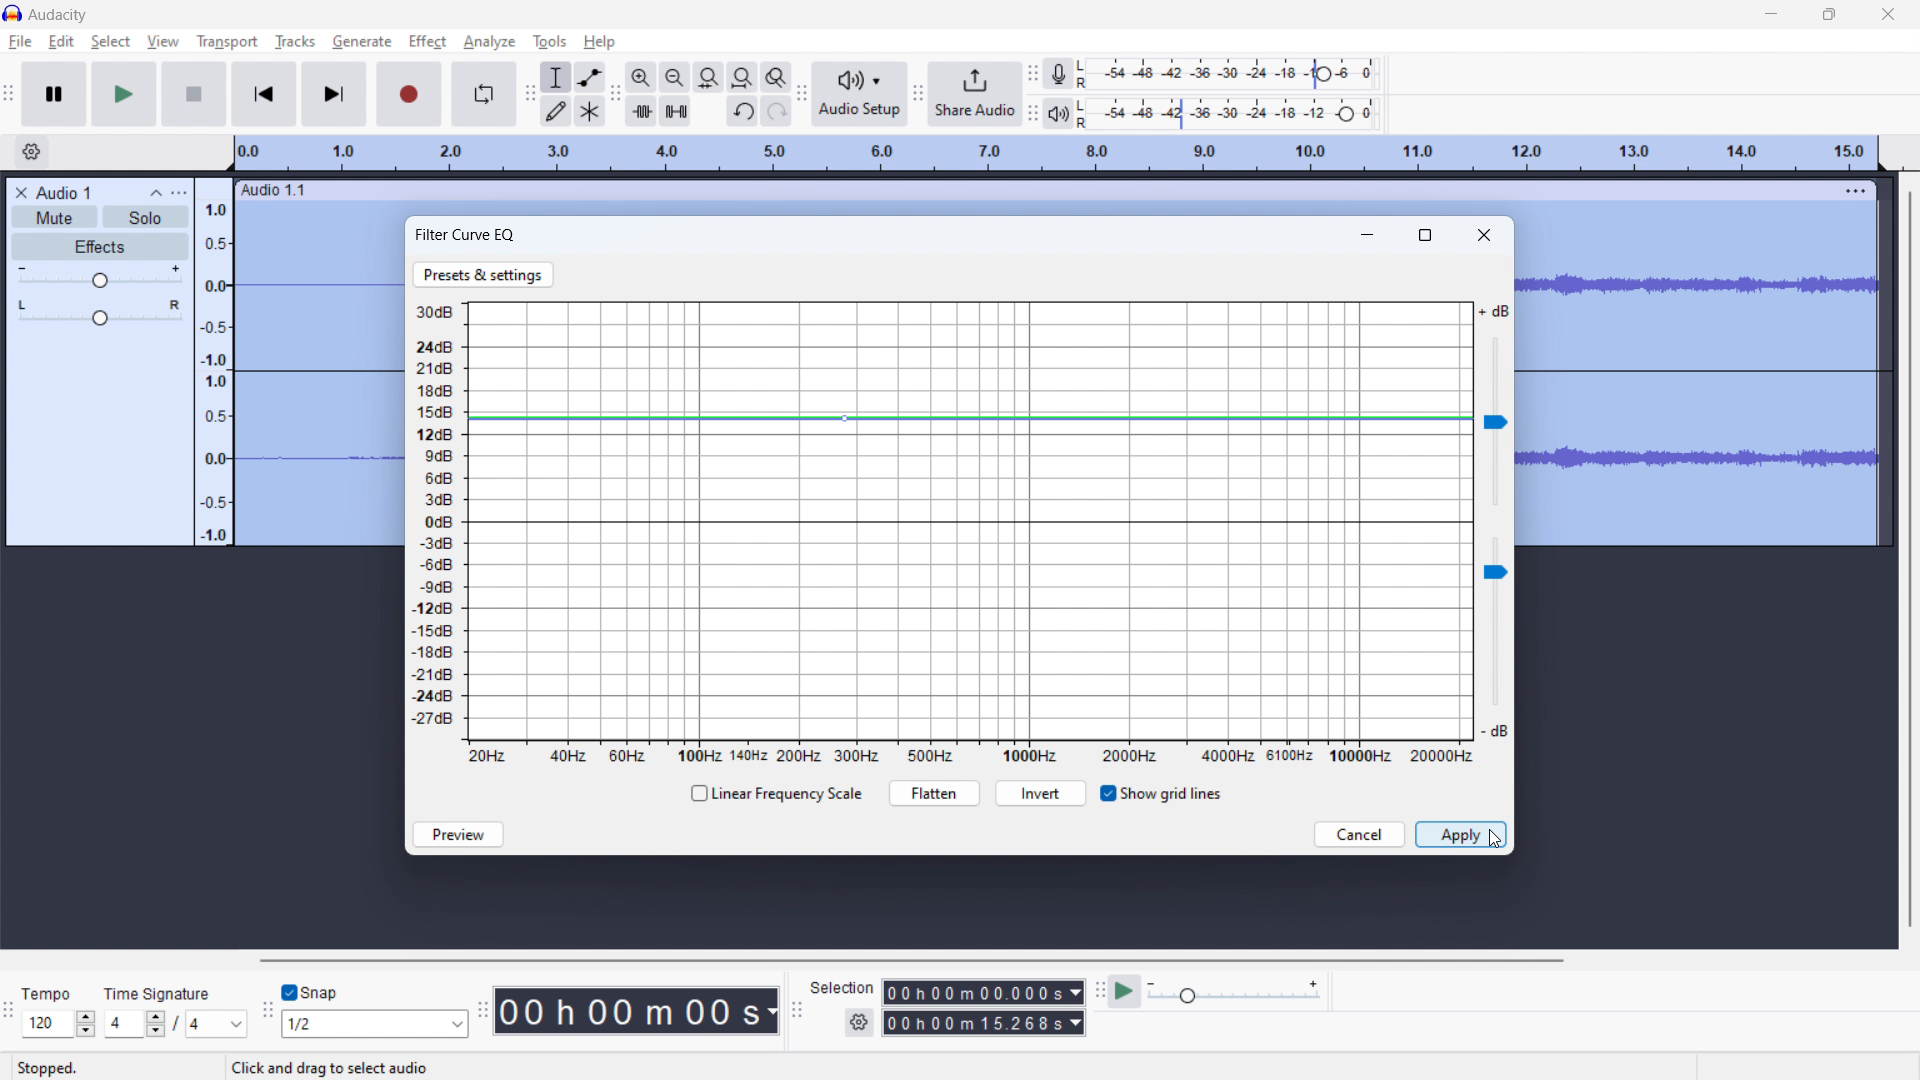 The width and height of the screenshot is (1920, 1080). What do you see at coordinates (215, 361) in the screenshot?
I see `amplitude` at bounding box center [215, 361].